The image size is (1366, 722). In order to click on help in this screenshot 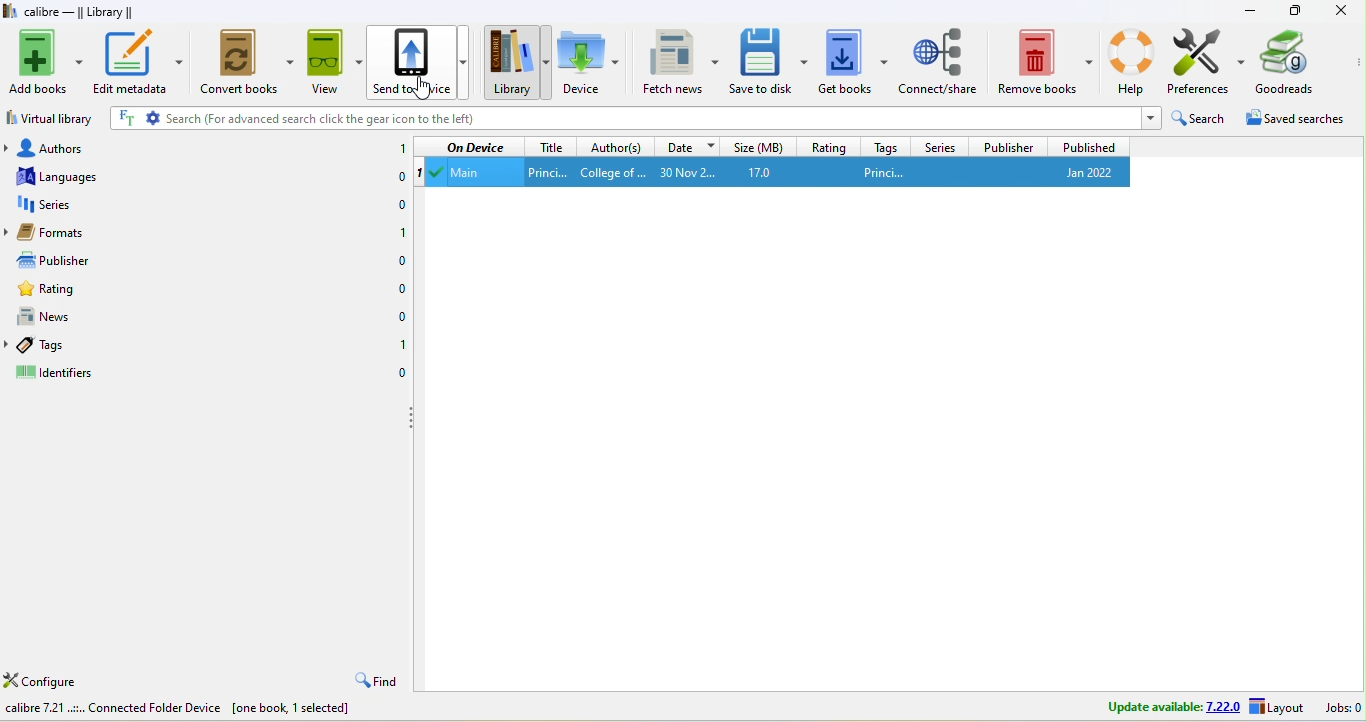, I will do `click(1130, 61)`.